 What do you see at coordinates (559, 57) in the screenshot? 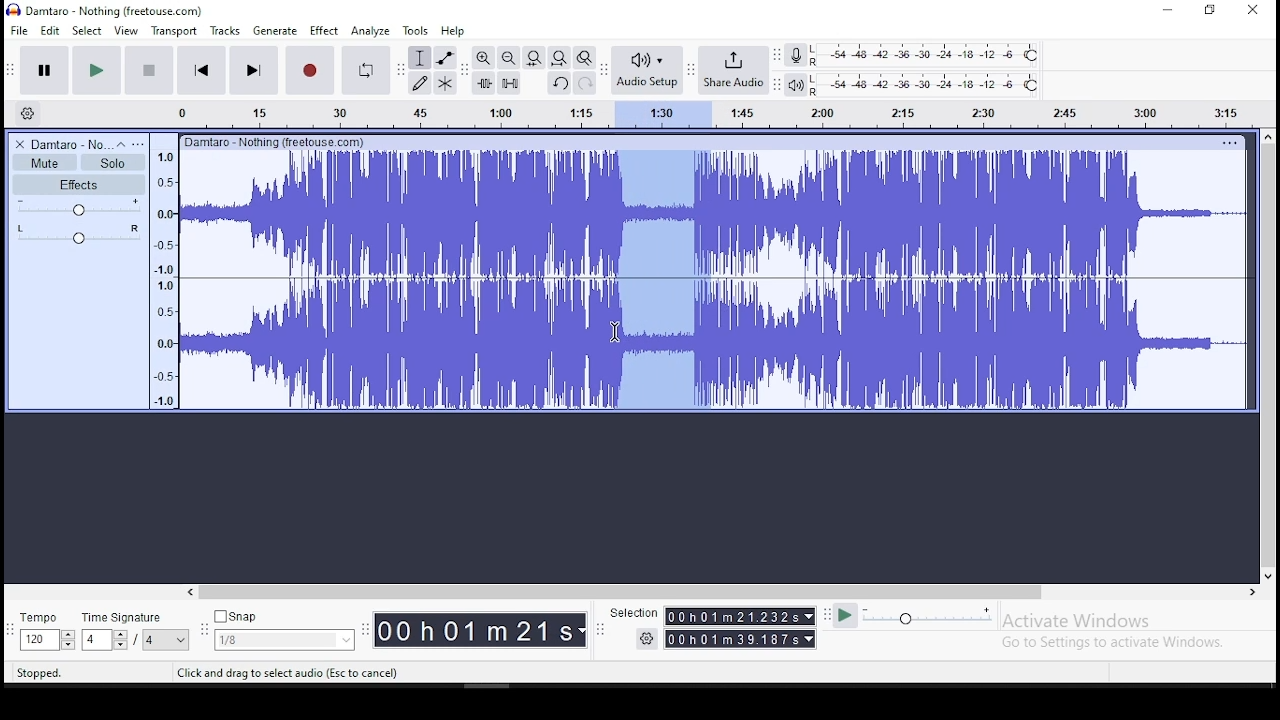
I see `fit project to width` at bounding box center [559, 57].